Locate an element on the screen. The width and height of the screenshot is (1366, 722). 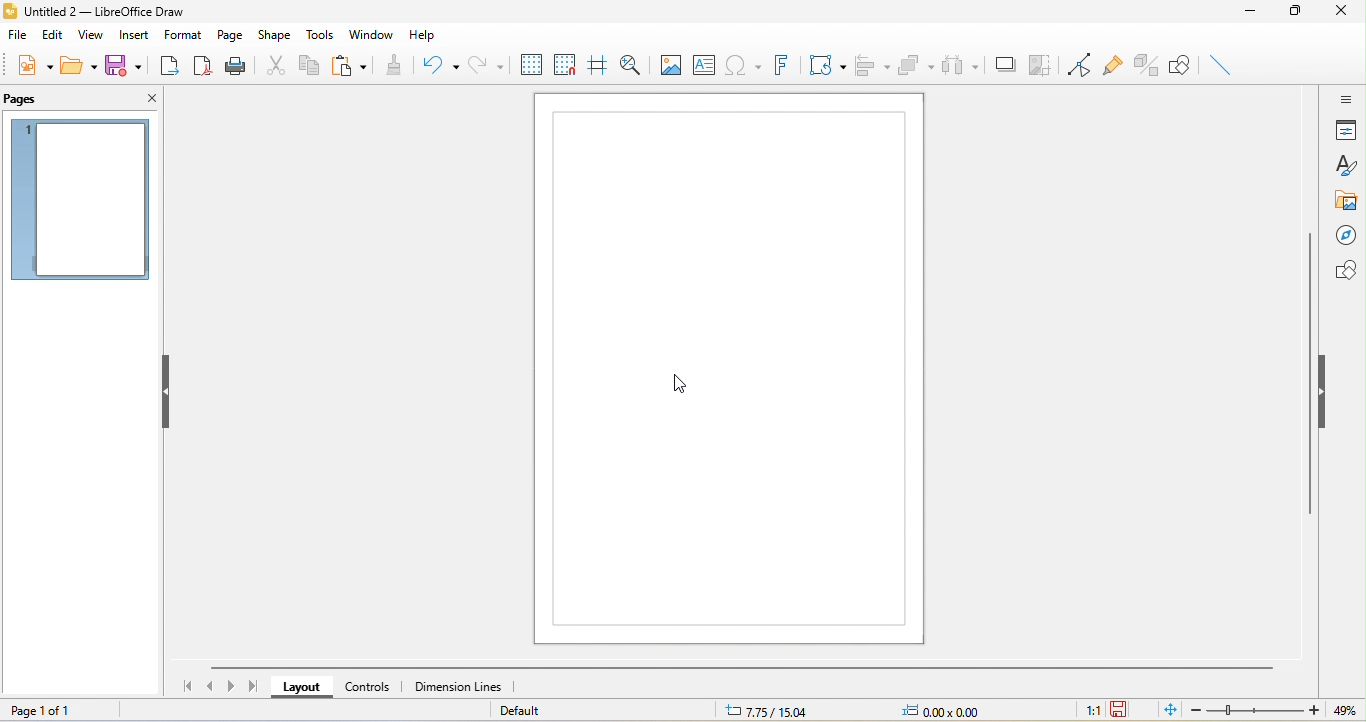
help is located at coordinates (422, 34).